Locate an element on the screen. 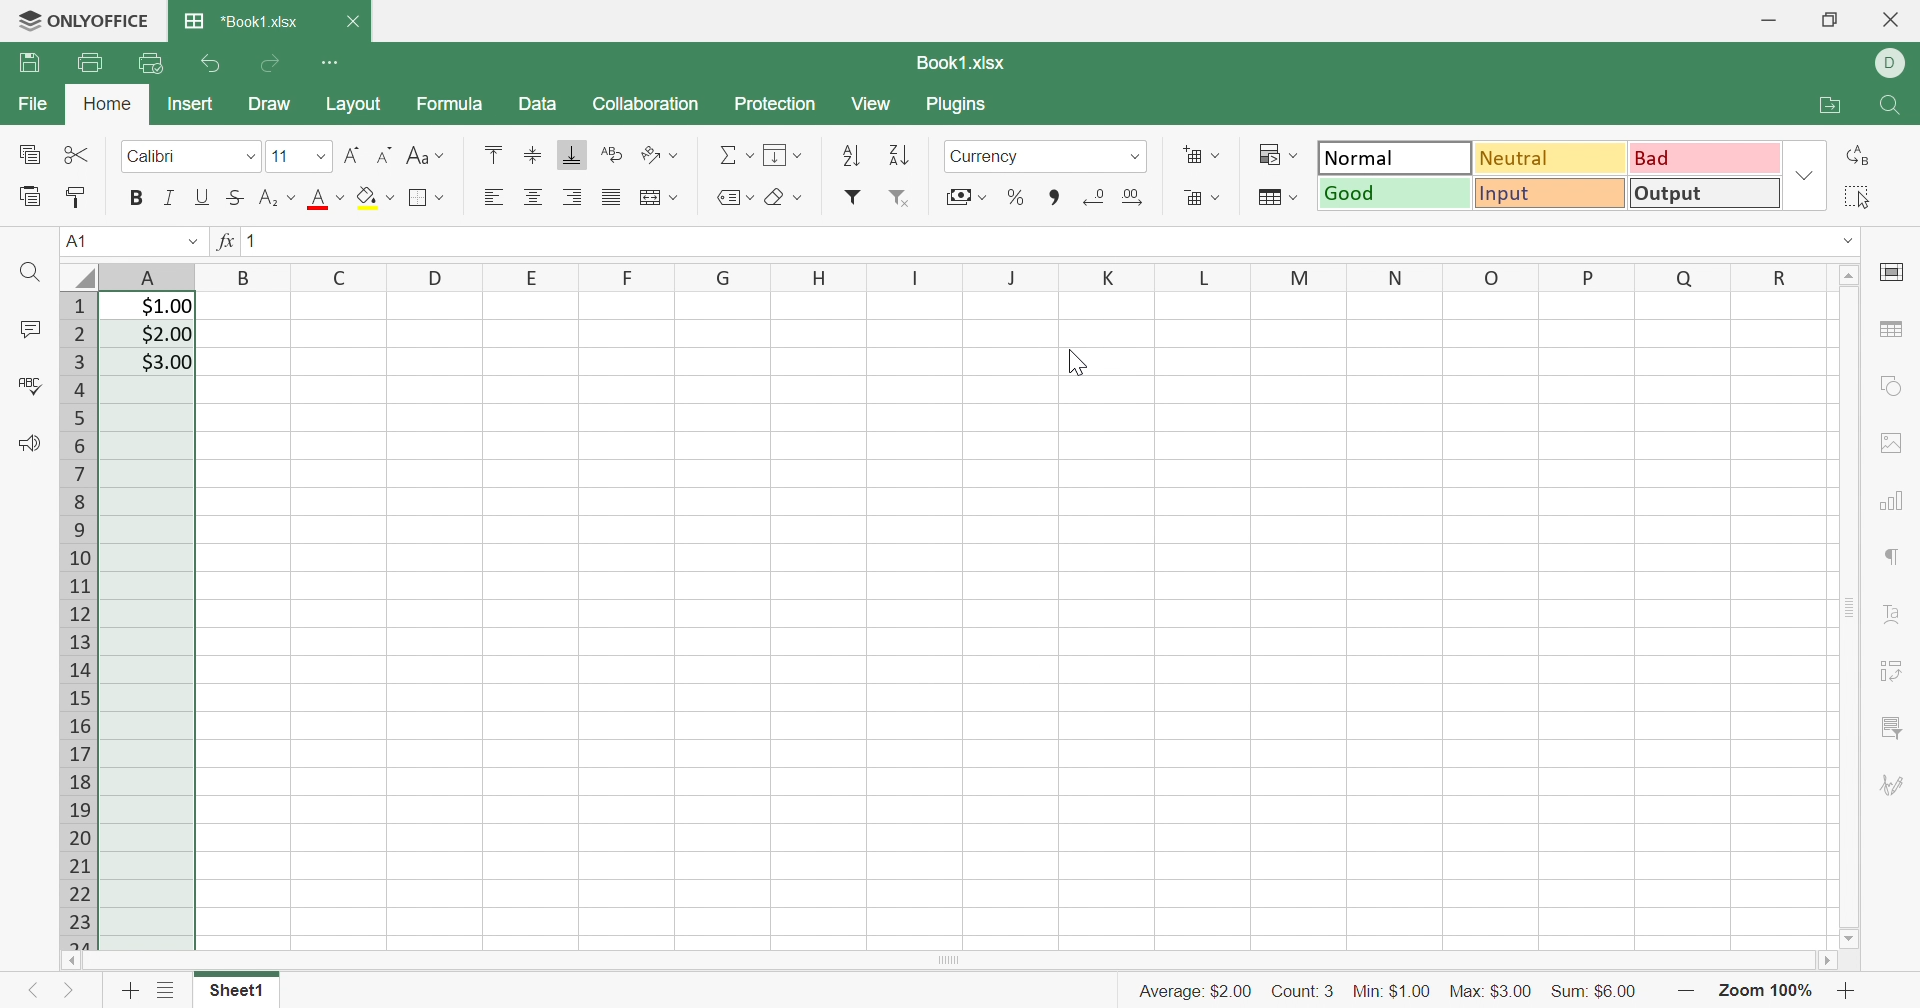  Feedback & Support is located at coordinates (29, 443).